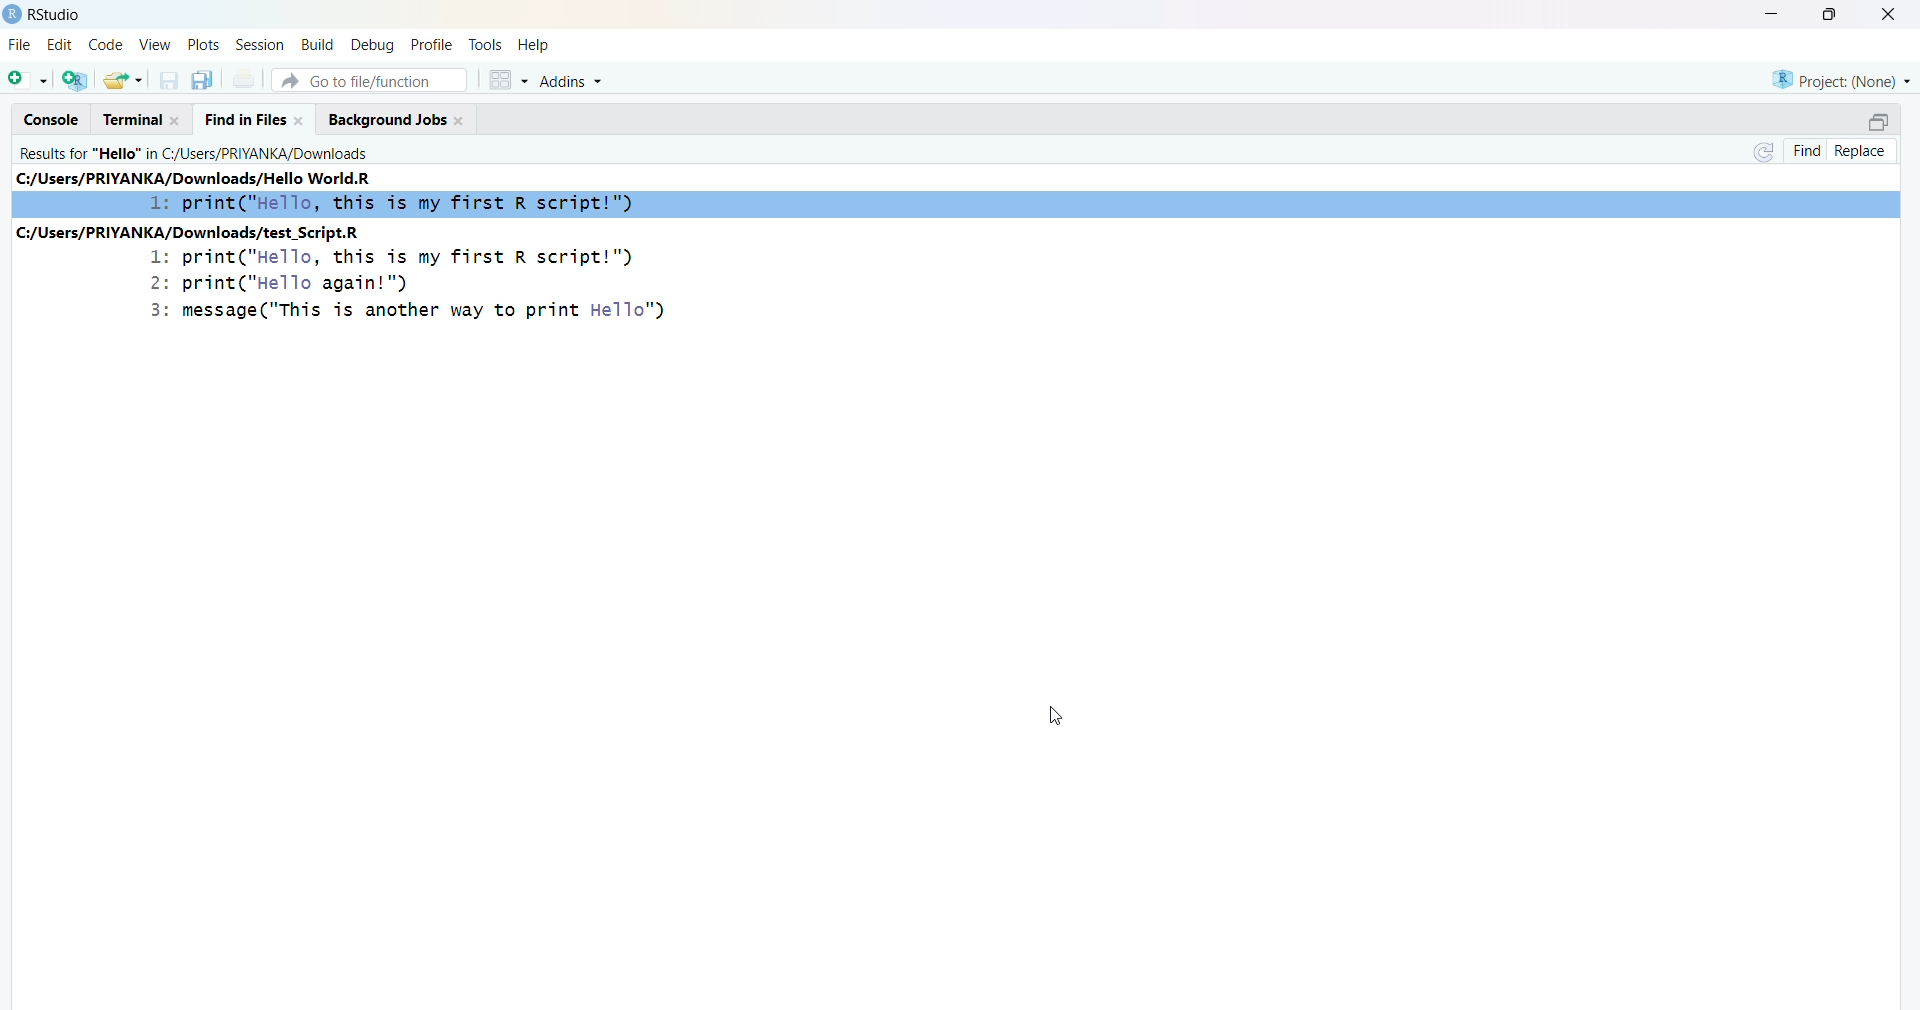 The height and width of the screenshot is (1010, 1920). I want to click on open in separate window, so click(1880, 121).